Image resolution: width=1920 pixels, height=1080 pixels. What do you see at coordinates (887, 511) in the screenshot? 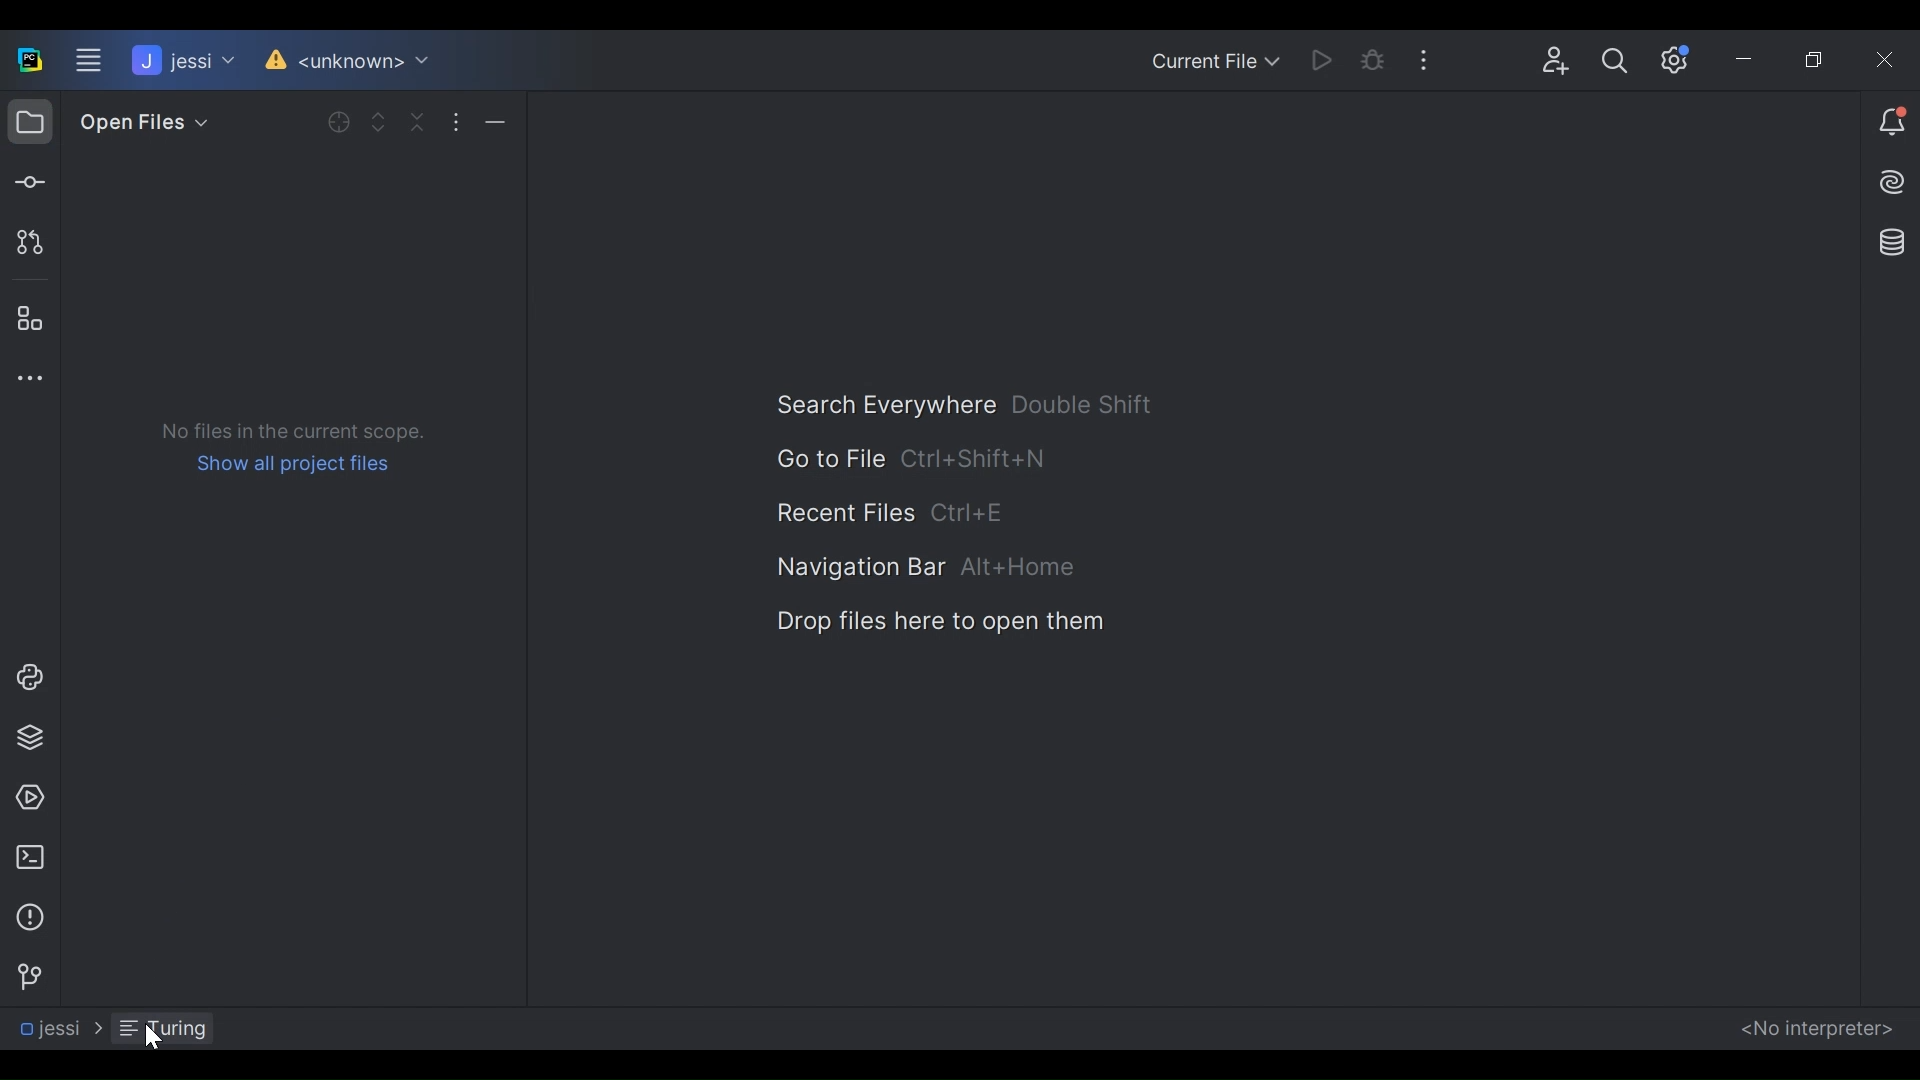
I see `Recent File` at bounding box center [887, 511].